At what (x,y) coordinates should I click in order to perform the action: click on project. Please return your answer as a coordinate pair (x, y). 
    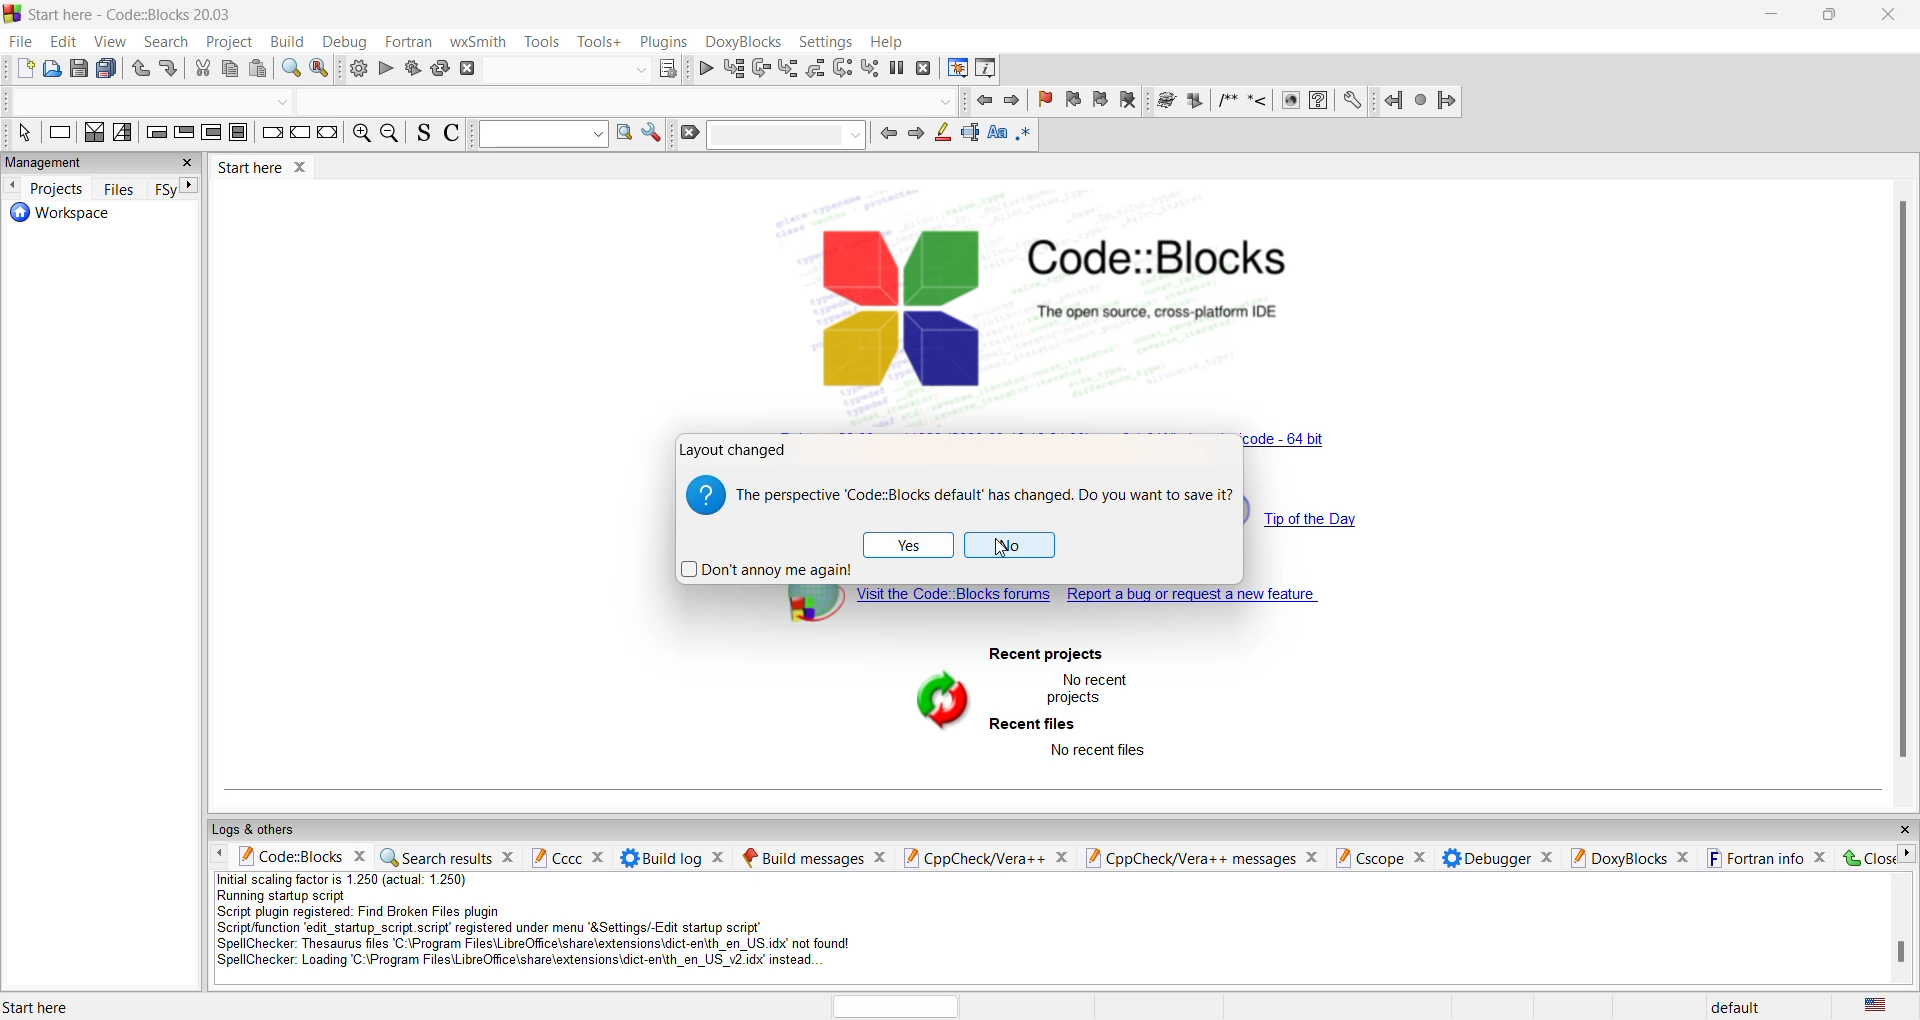
    Looking at the image, I should click on (227, 42).